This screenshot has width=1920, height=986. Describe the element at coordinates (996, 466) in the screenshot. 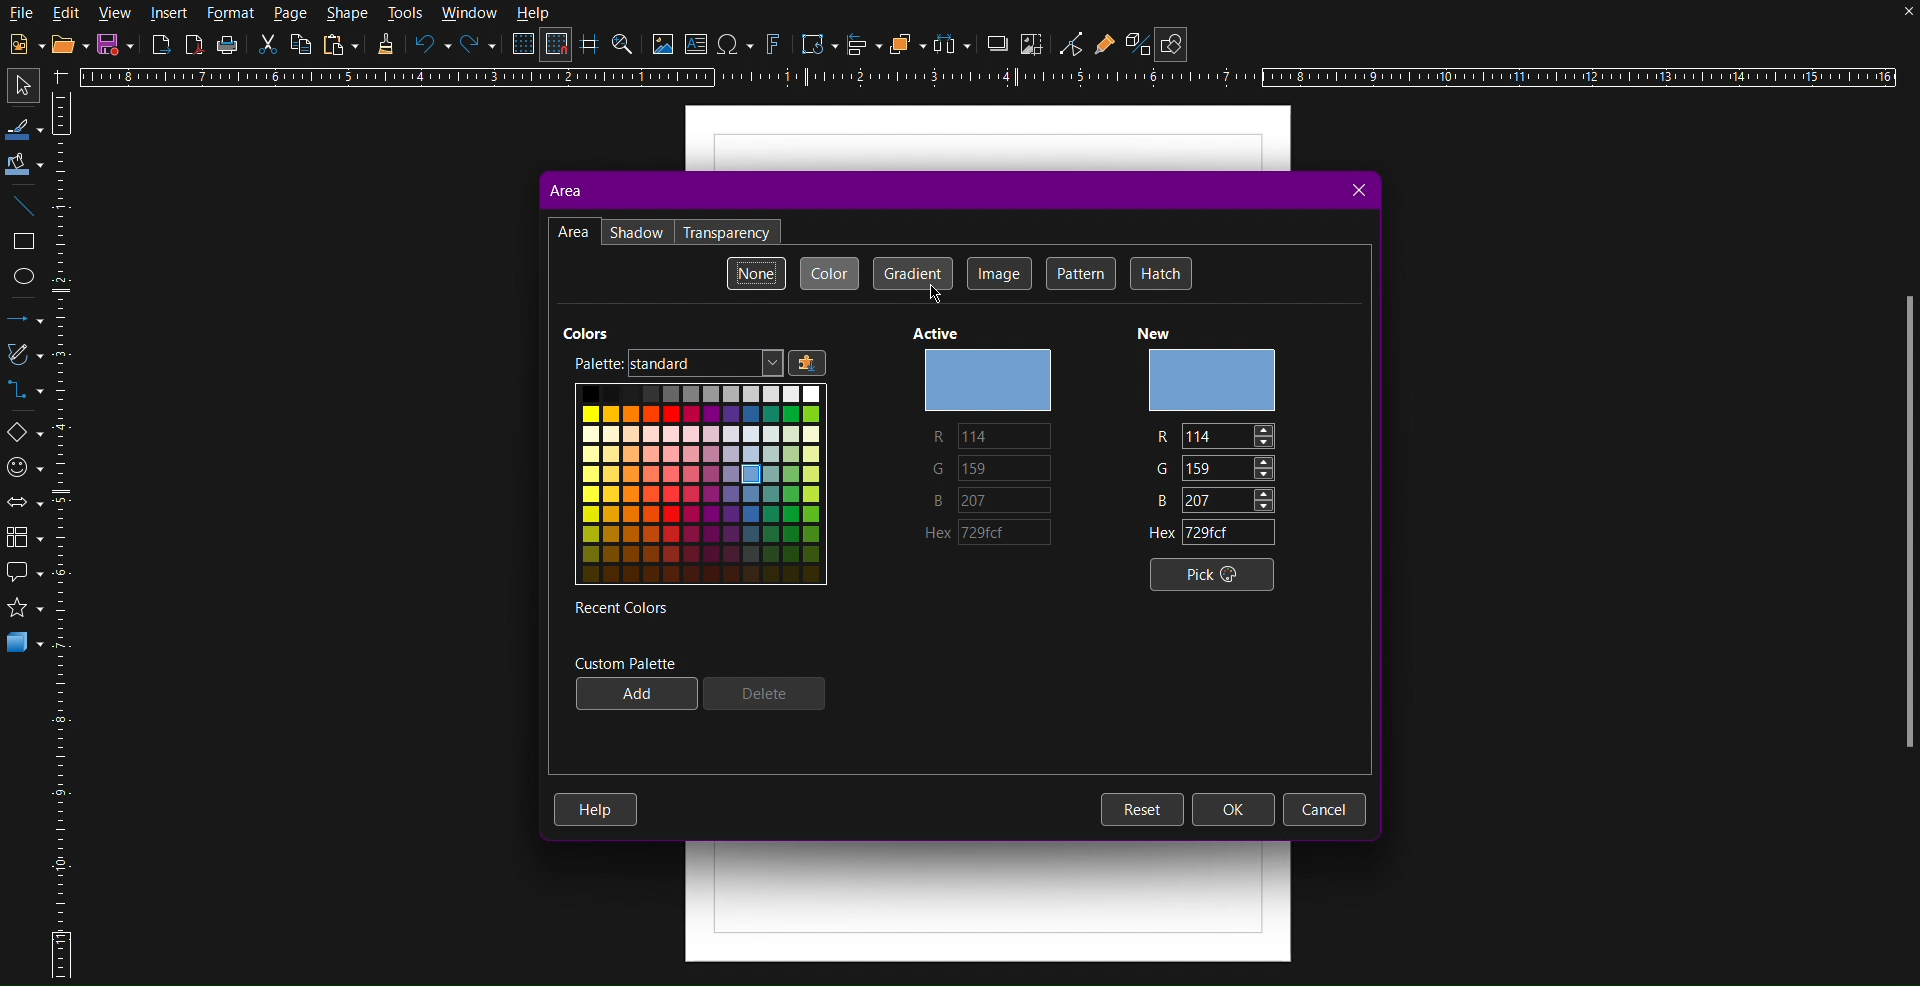

I see `Active RGB Values` at that location.